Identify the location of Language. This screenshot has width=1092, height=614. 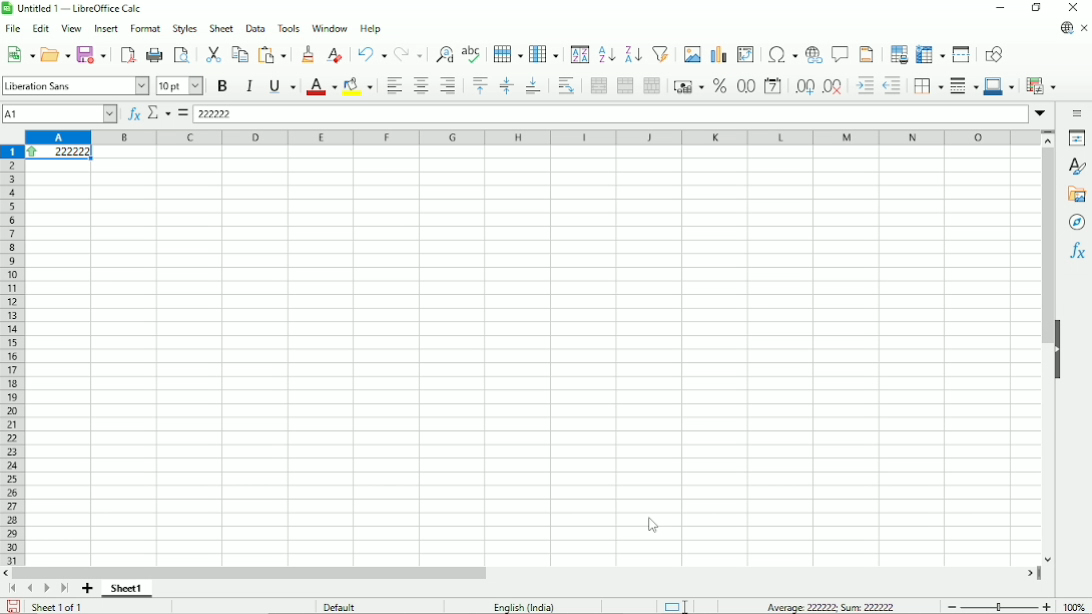
(528, 606).